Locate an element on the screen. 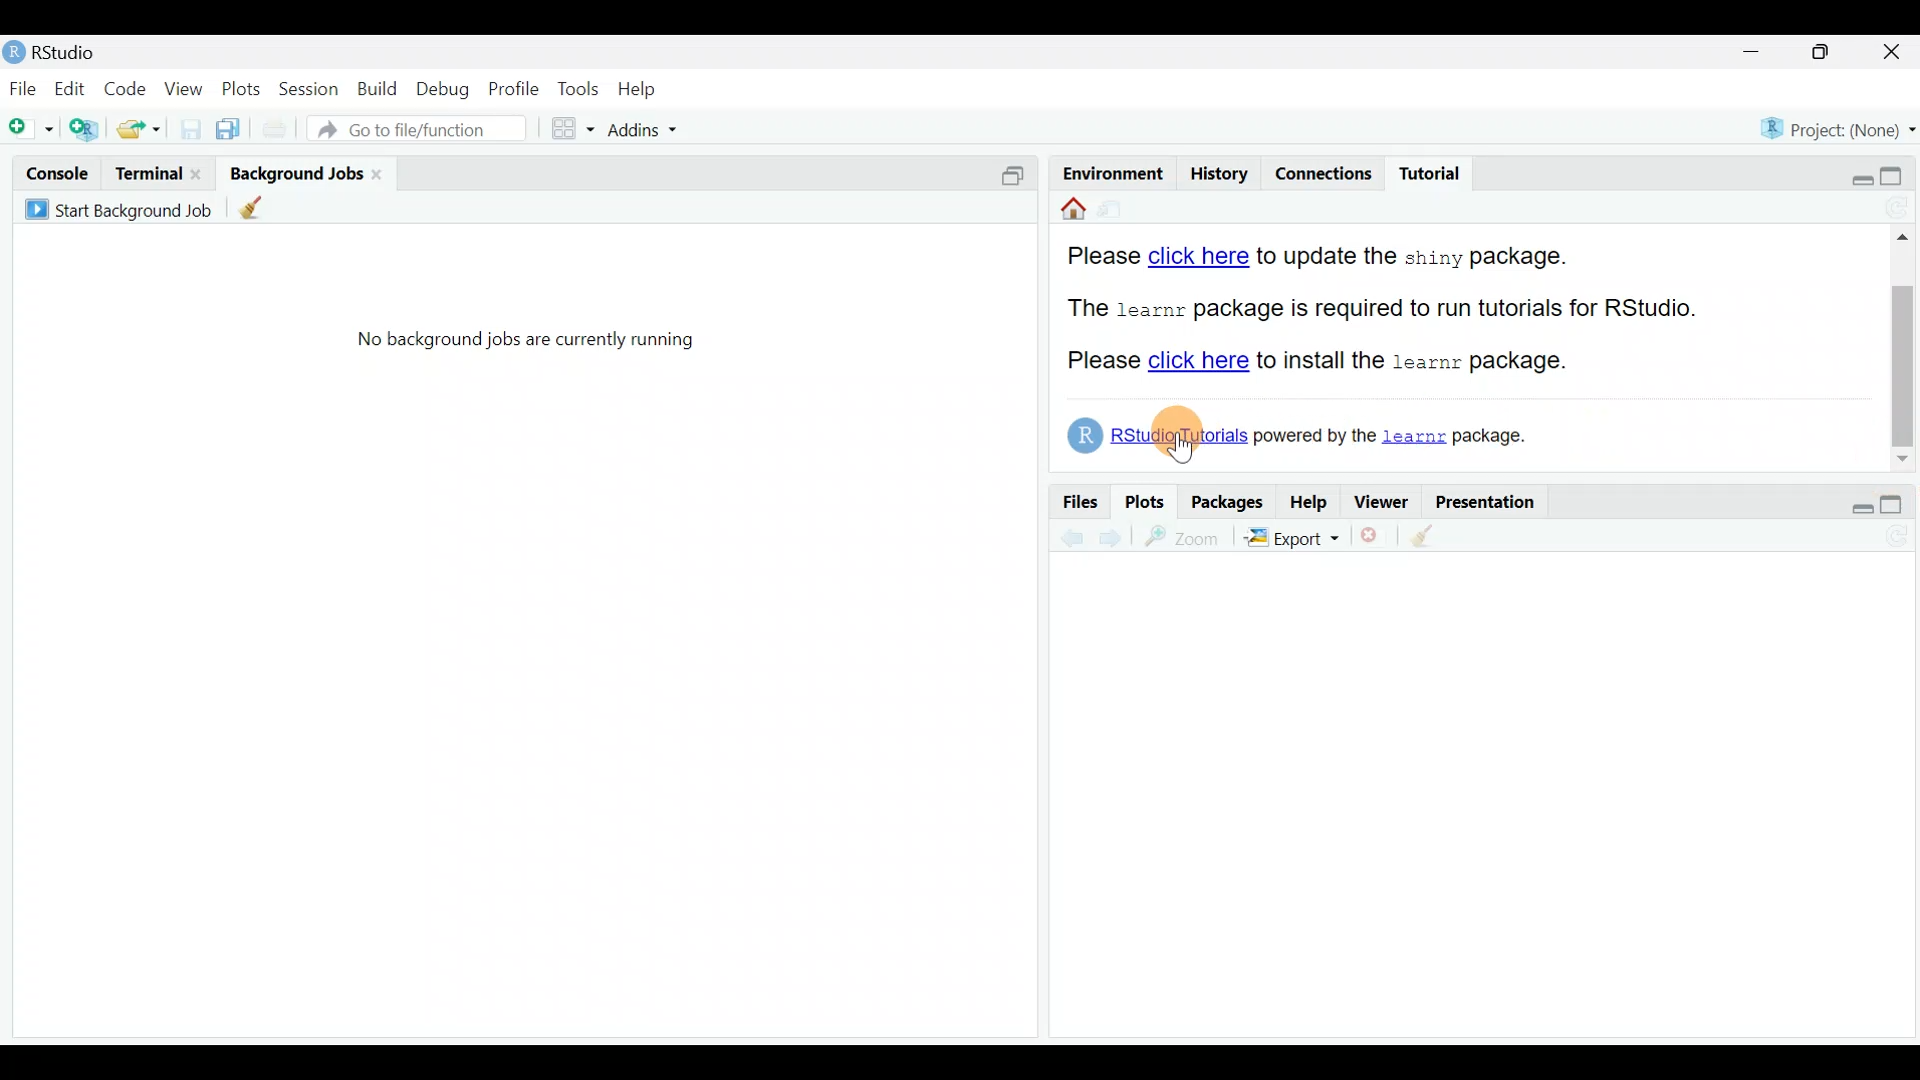 This screenshot has height=1080, width=1920. click here is located at coordinates (1198, 367).